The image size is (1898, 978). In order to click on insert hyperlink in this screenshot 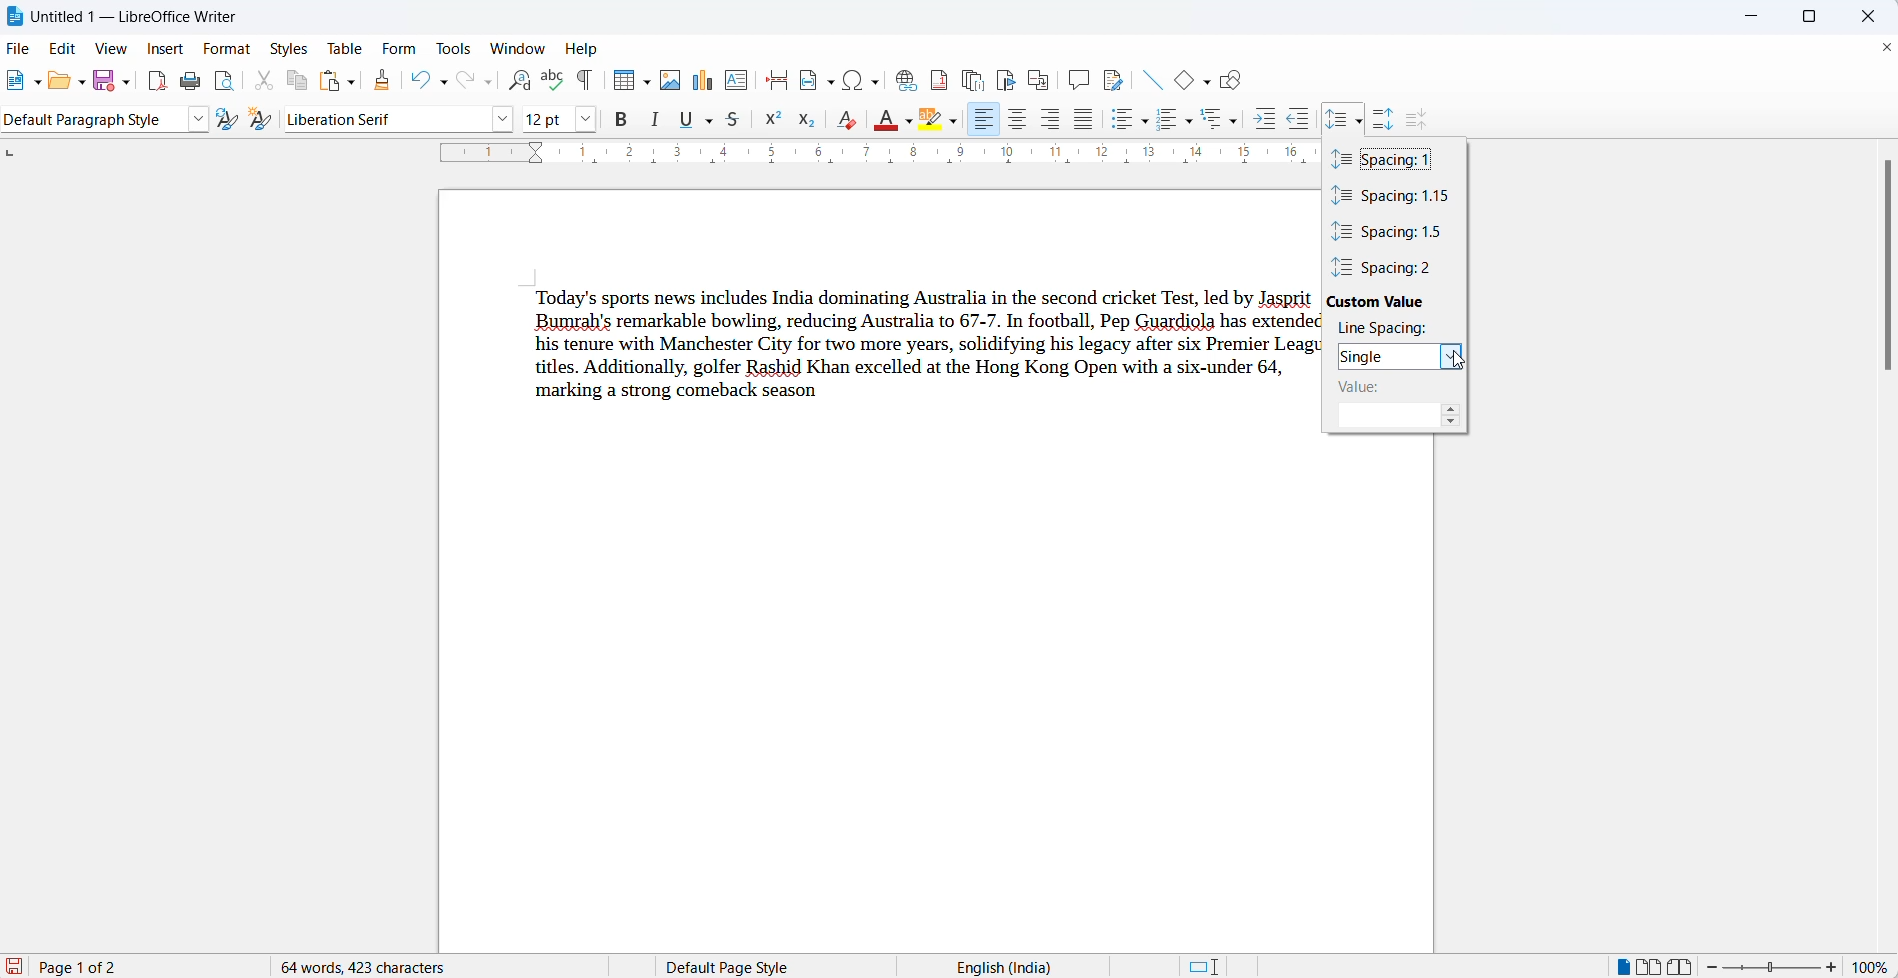, I will do `click(902, 78)`.